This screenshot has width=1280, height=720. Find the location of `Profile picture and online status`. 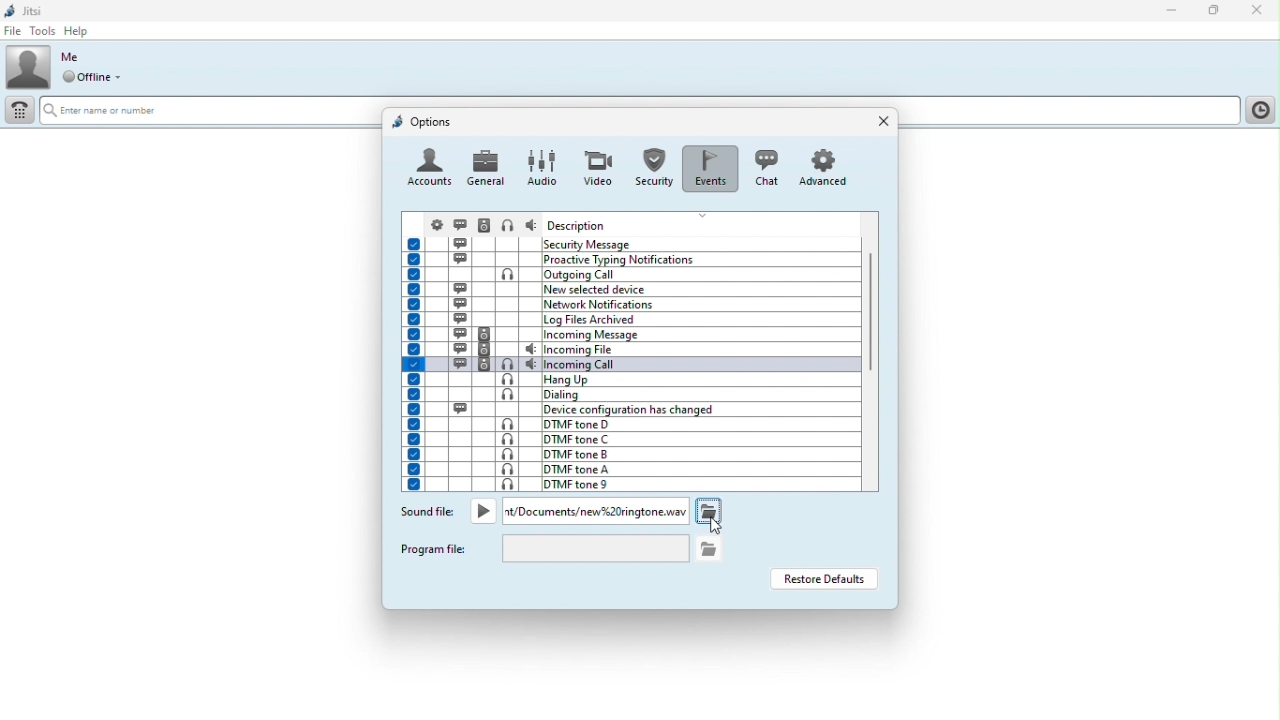

Profile picture and online status is located at coordinates (70, 67).